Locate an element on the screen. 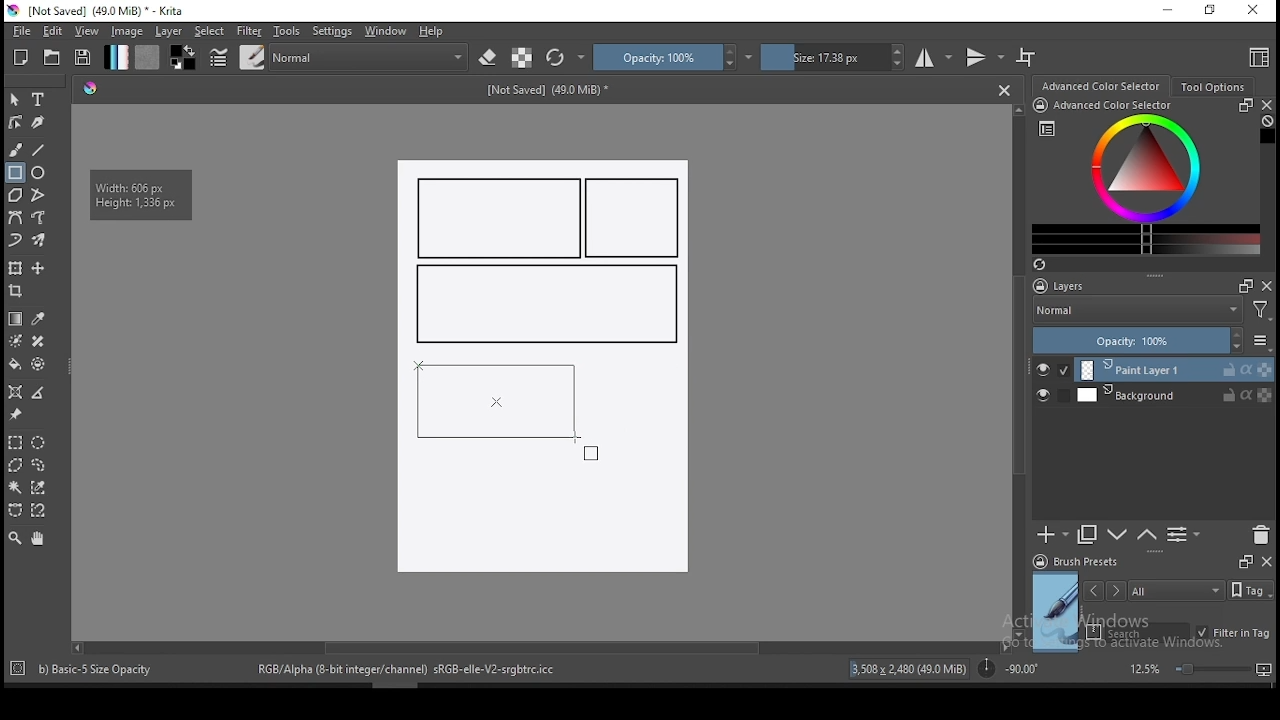 The image size is (1280, 720). edit is located at coordinates (52, 30).